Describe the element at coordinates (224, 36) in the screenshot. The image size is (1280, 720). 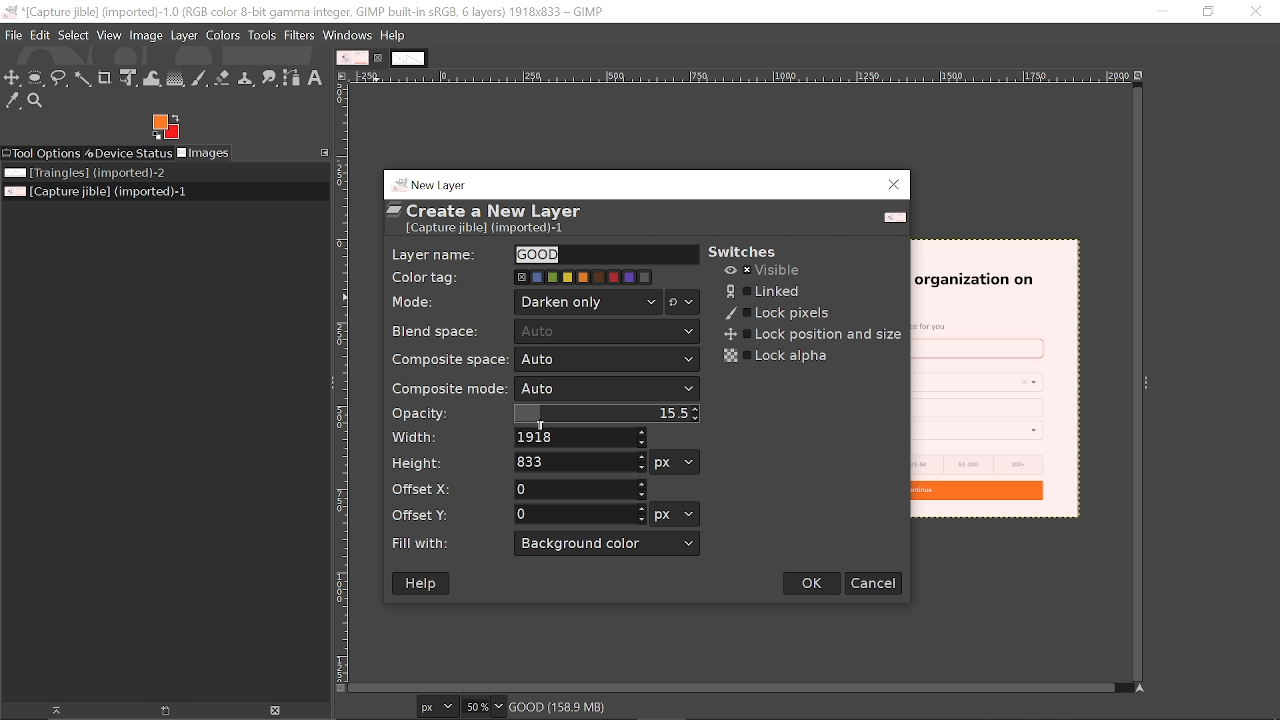
I see `Colors` at that location.